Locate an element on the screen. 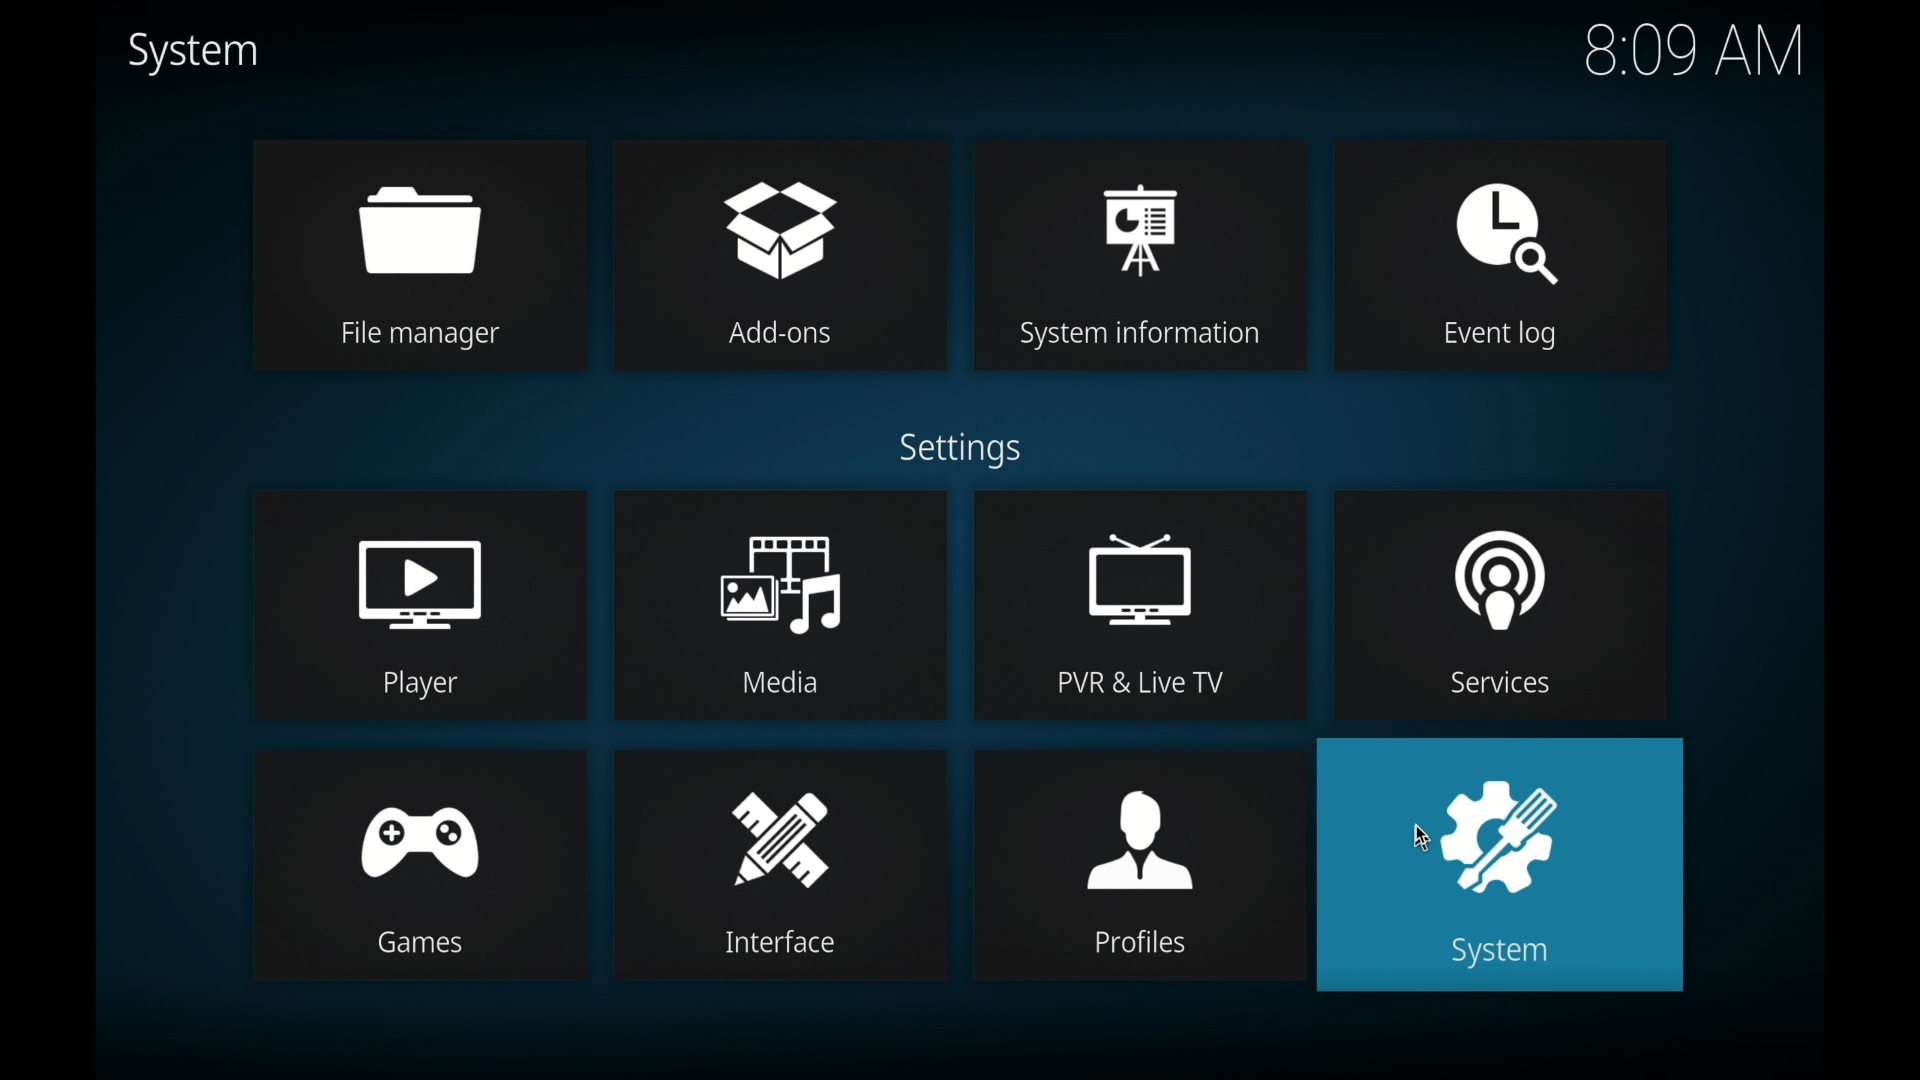  add-ons is located at coordinates (779, 254).